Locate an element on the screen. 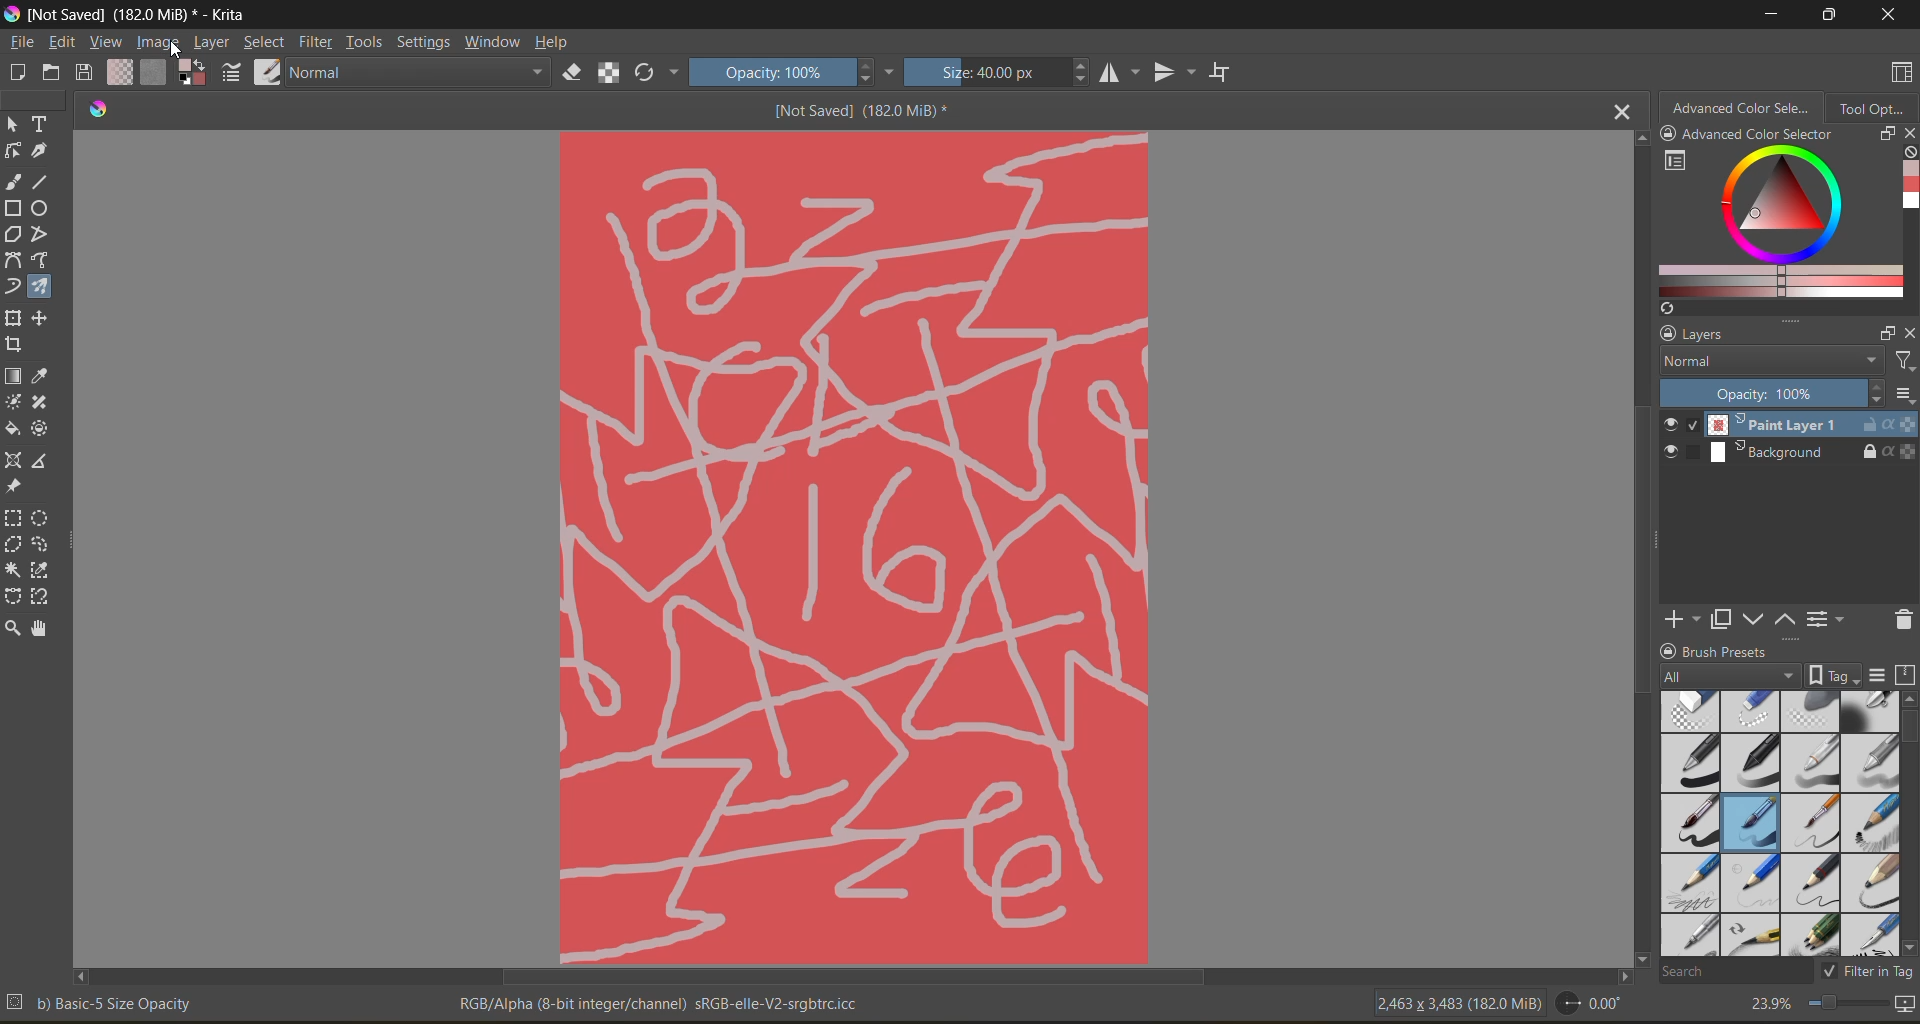 This screenshot has height=1024, width=1920. open is located at coordinates (54, 73).